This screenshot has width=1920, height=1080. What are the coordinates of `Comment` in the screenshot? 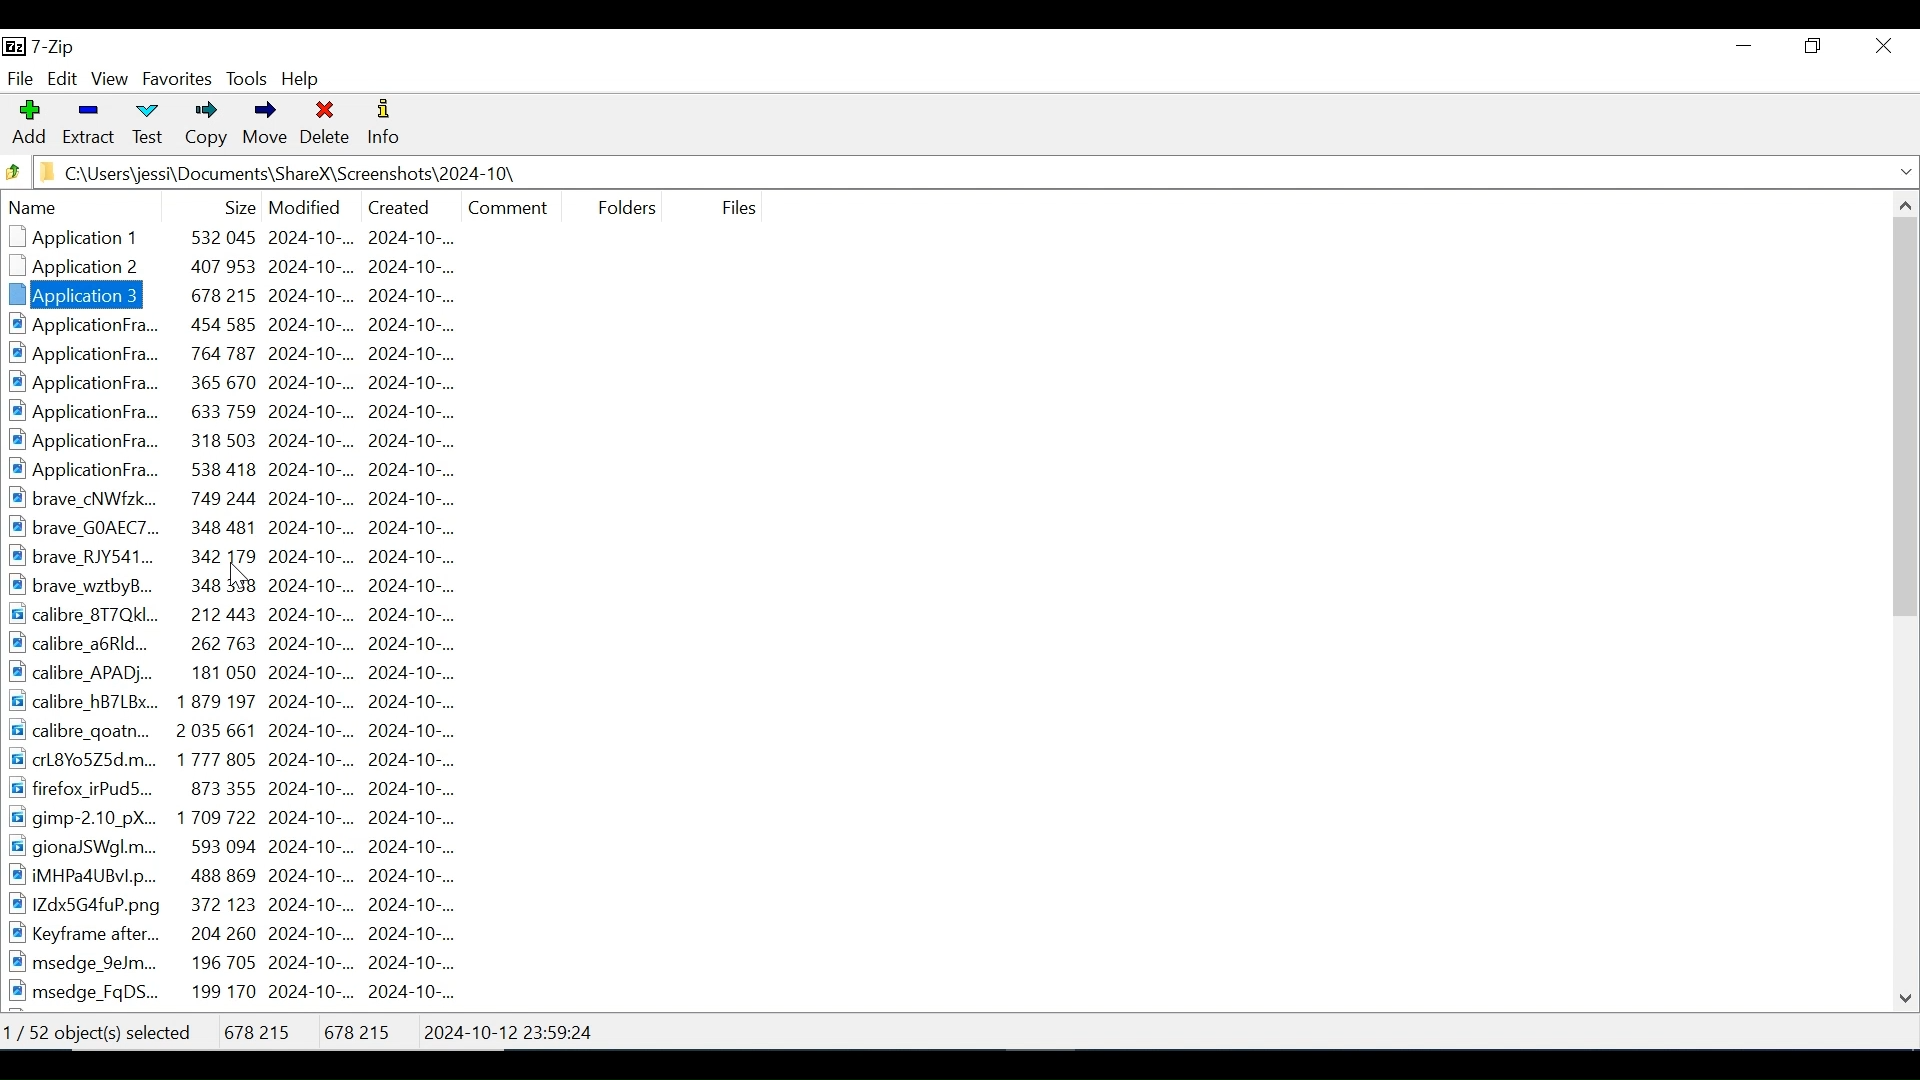 It's located at (508, 205).